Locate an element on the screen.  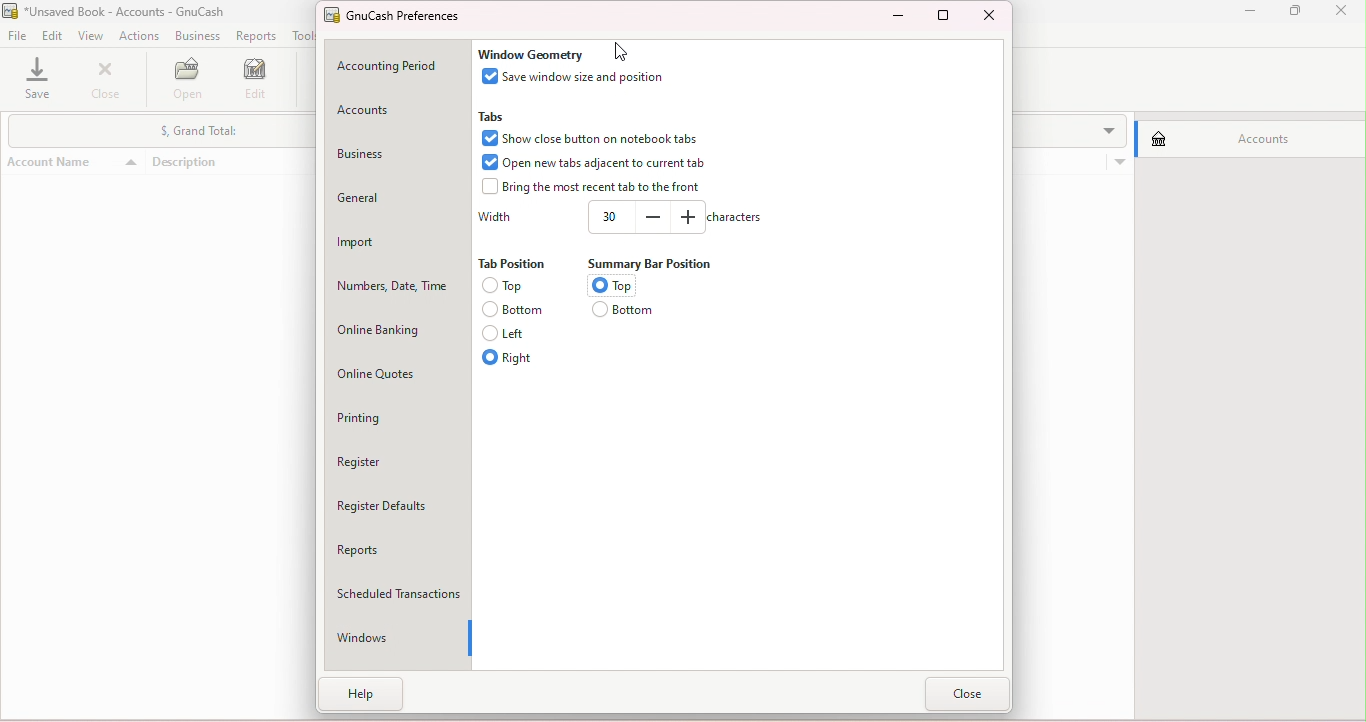
Close is located at coordinates (110, 83).